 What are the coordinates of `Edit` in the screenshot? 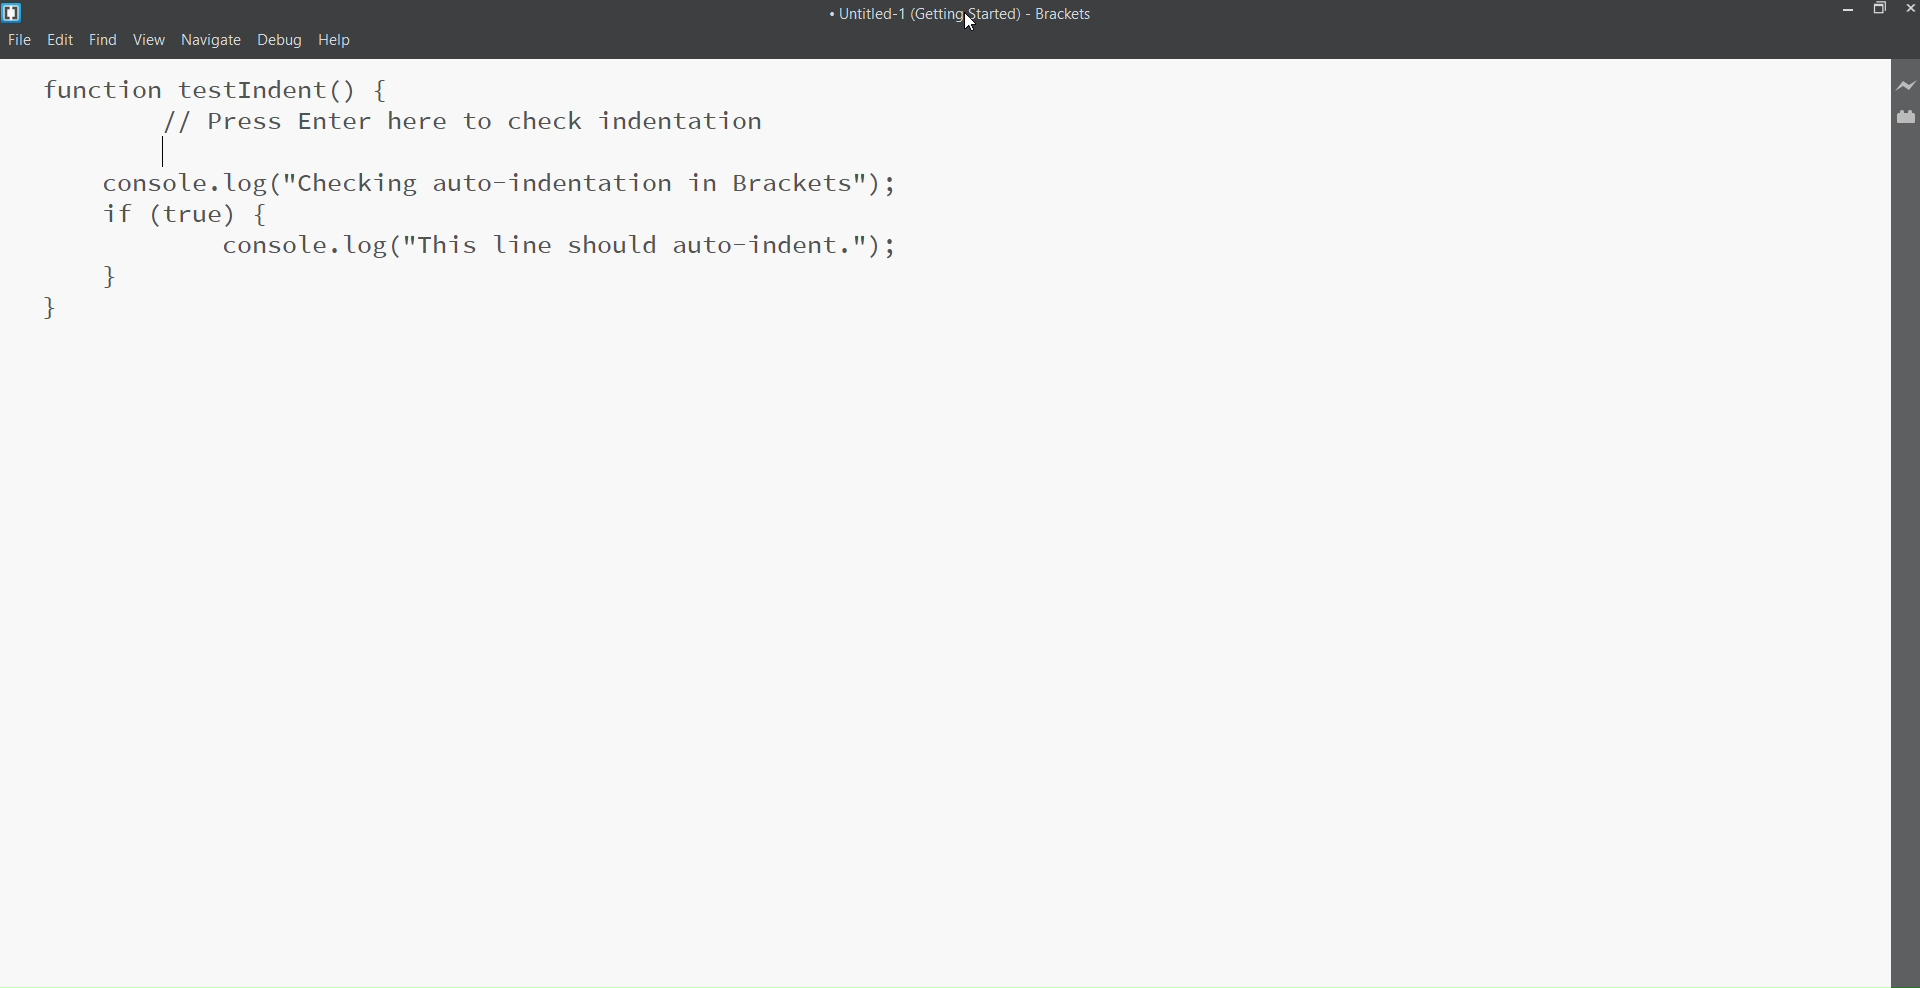 It's located at (62, 38).